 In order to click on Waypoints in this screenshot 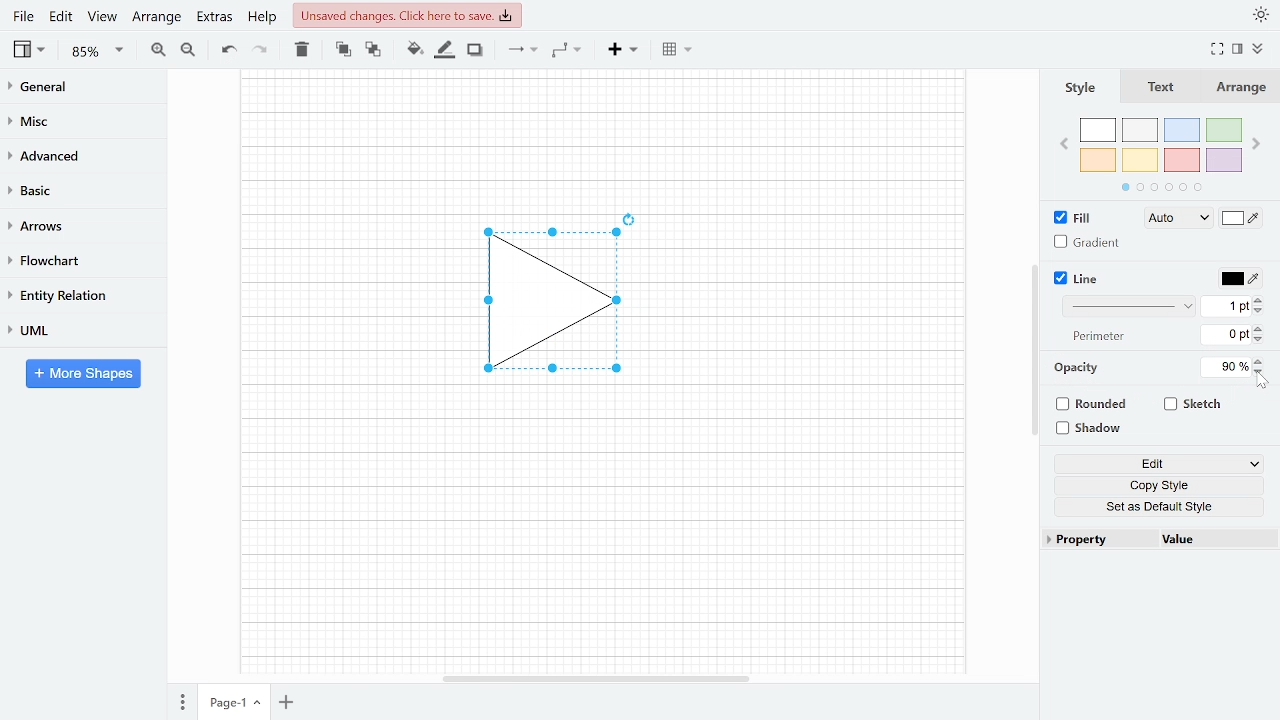, I will do `click(568, 49)`.